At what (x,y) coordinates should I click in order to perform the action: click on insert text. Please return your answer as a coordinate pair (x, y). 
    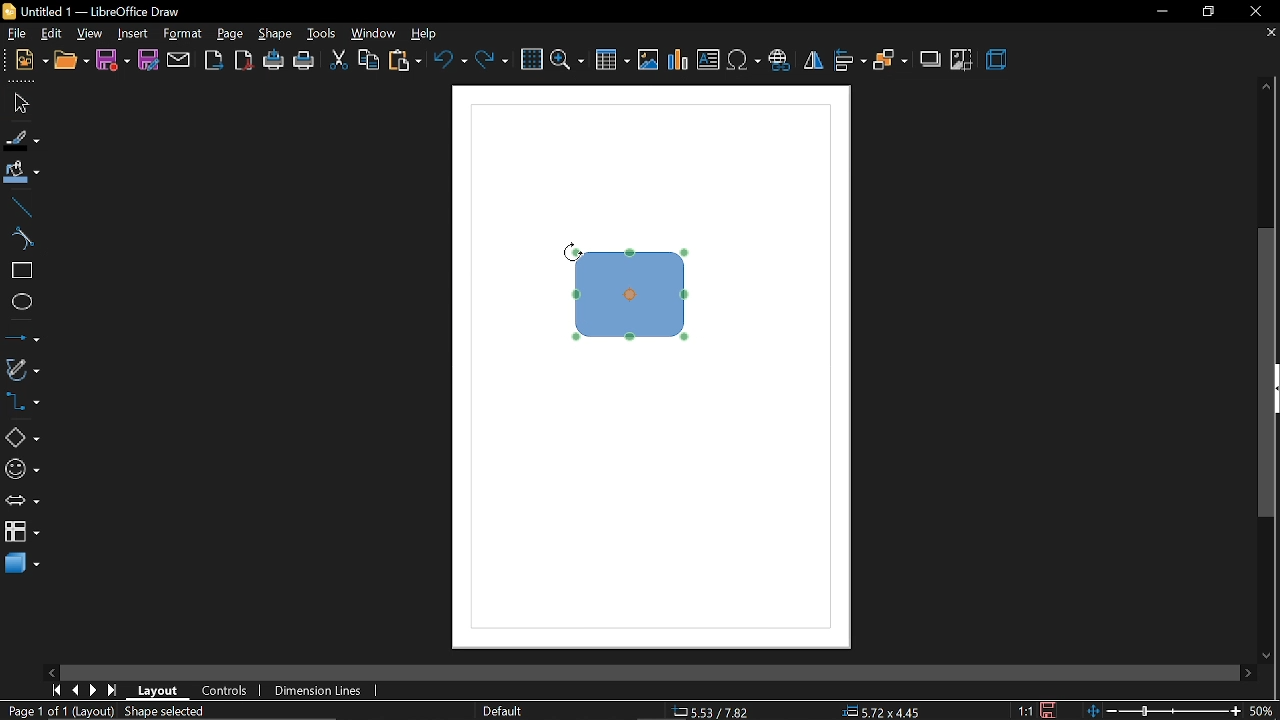
    Looking at the image, I should click on (710, 61).